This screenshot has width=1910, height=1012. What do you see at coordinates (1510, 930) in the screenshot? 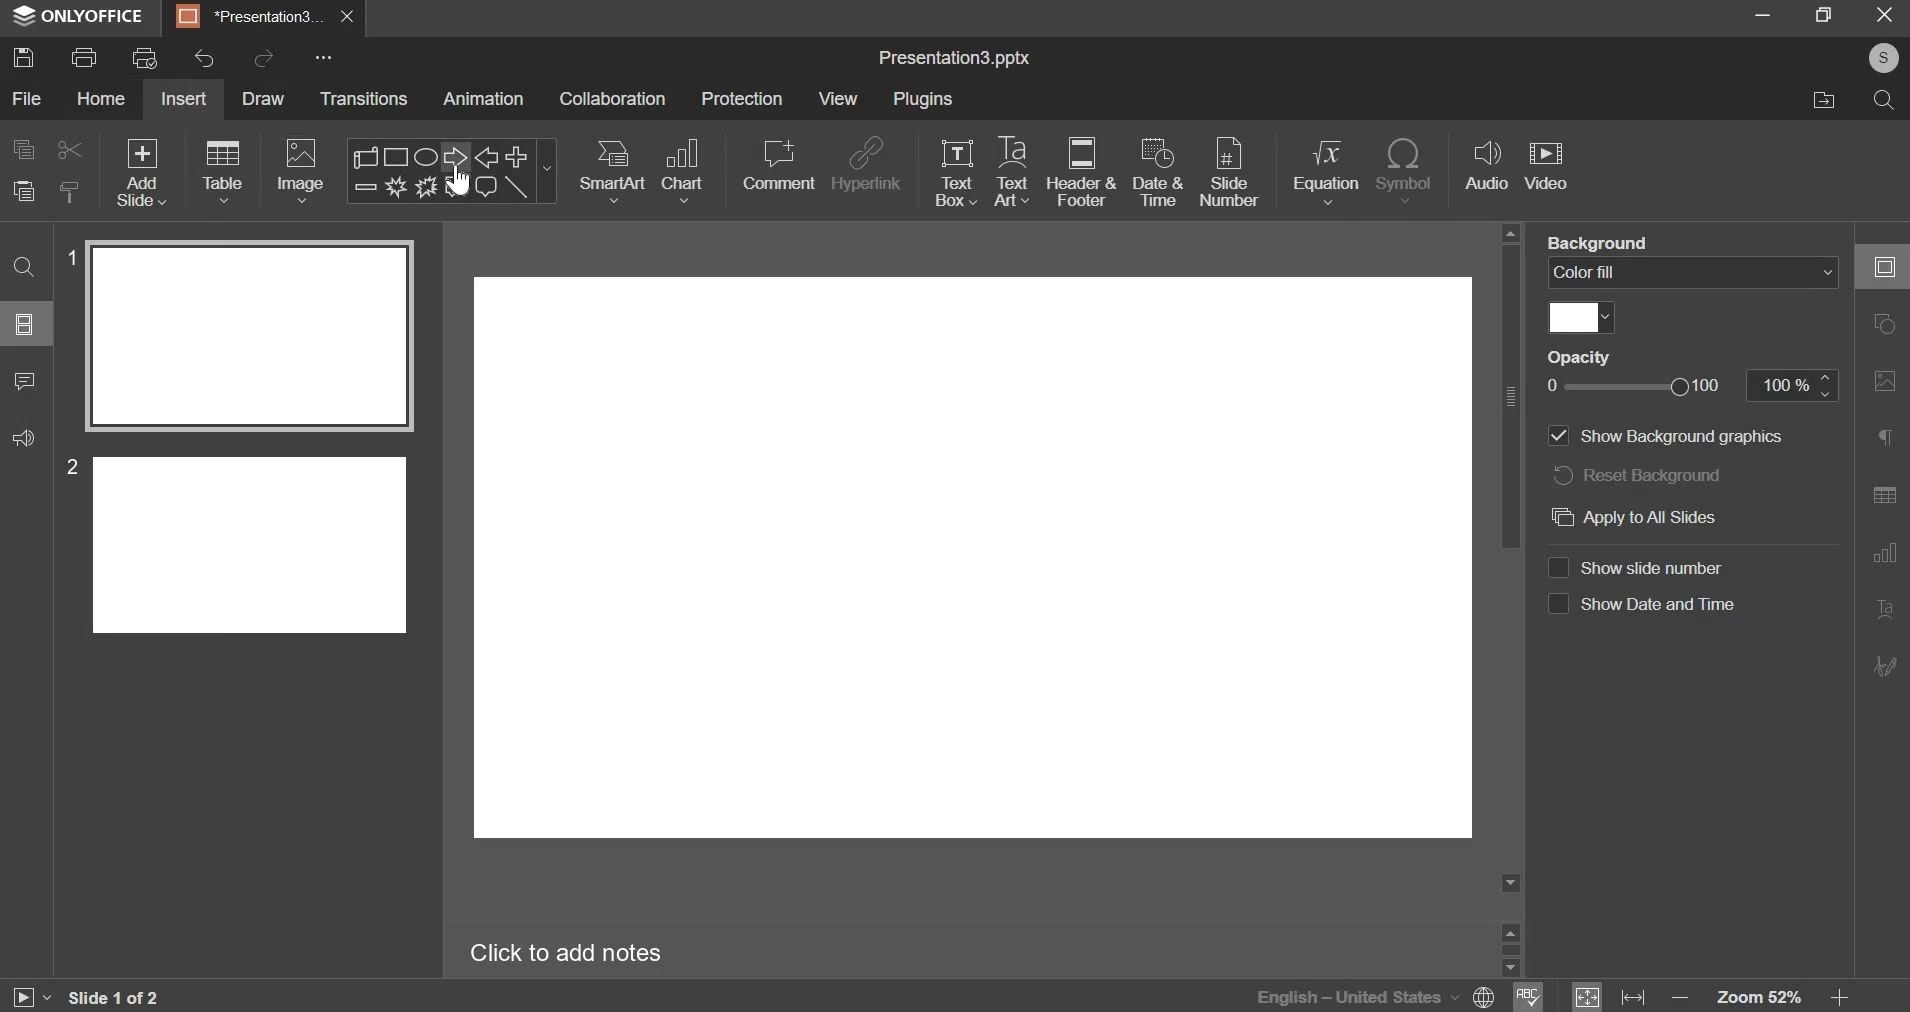
I see `scroll up` at bounding box center [1510, 930].